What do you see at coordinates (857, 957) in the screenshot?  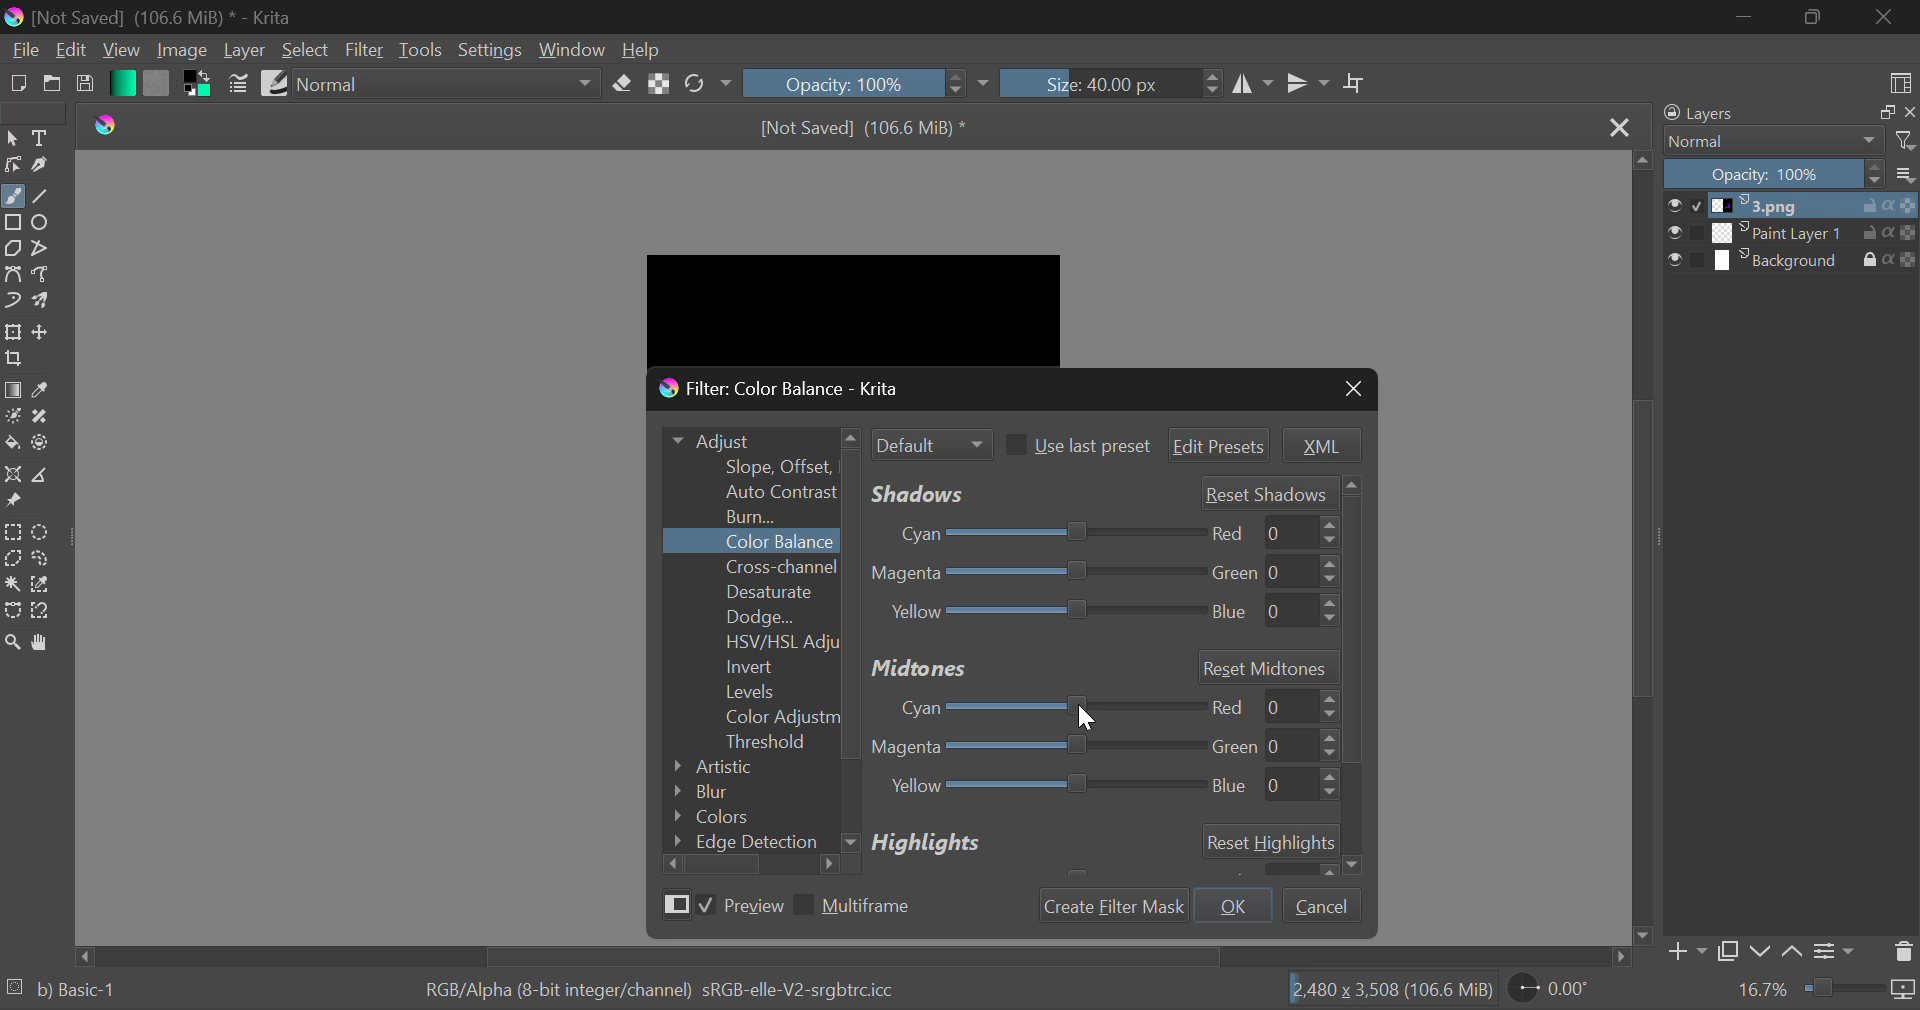 I see `Scroll Bar` at bounding box center [857, 957].